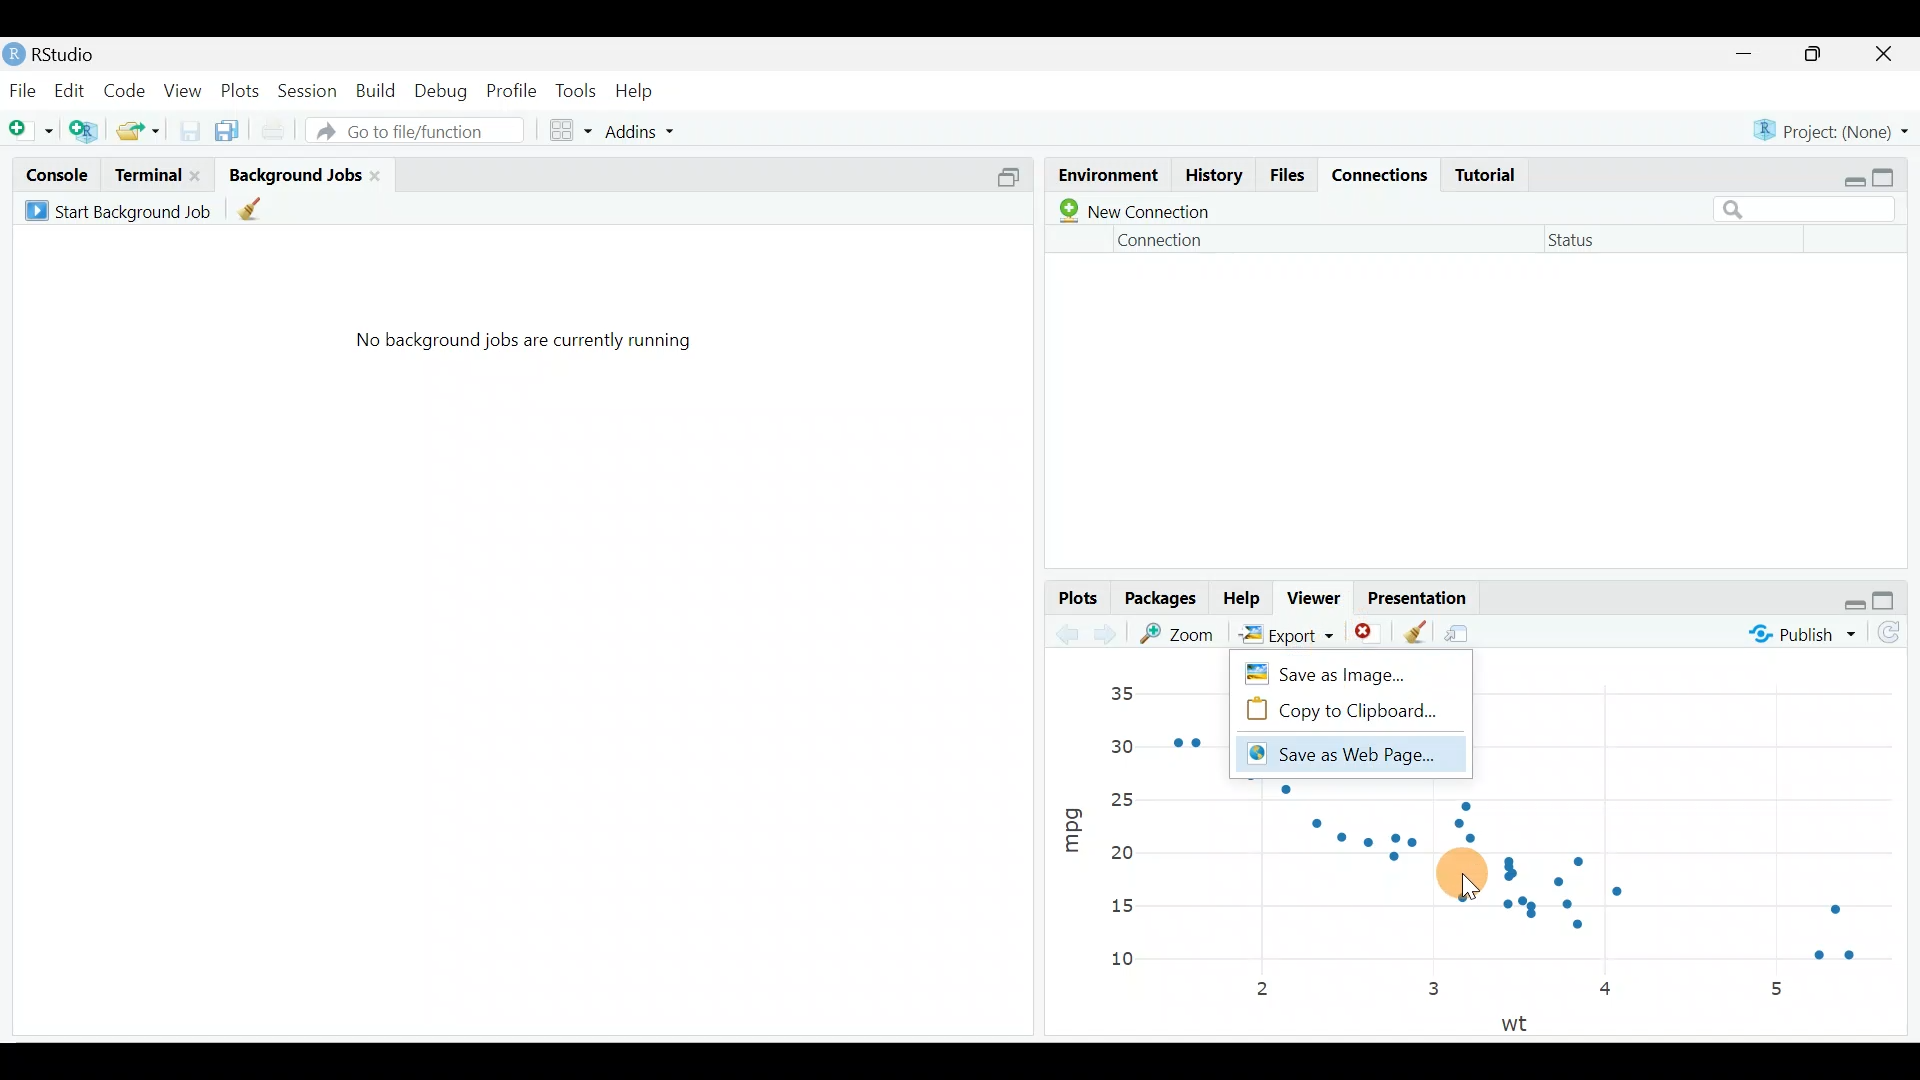  I want to click on 2, so click(1267, 991).